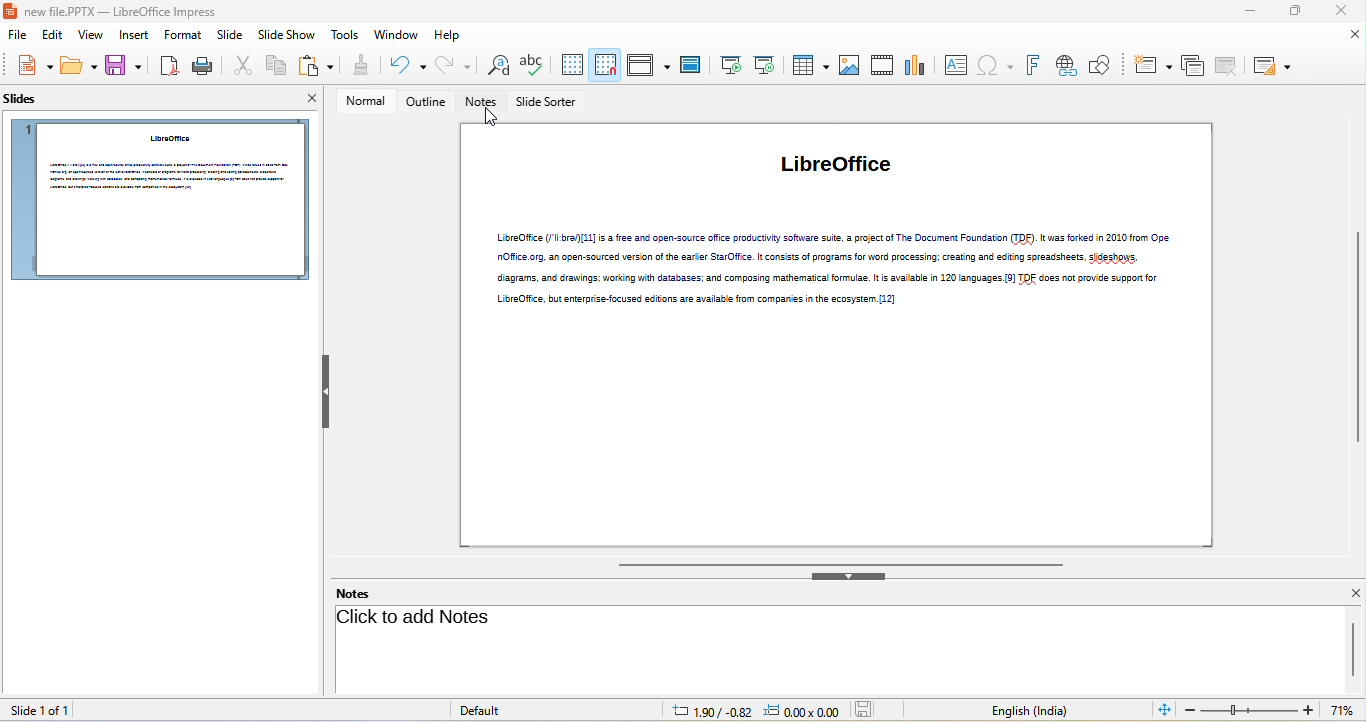 Image resolution: width=1366 pixels, height=722 pixels. What do you see at coordinates (1246, 13) in the screenshot?
I see `minimize` at bounding box center [1246, 13].